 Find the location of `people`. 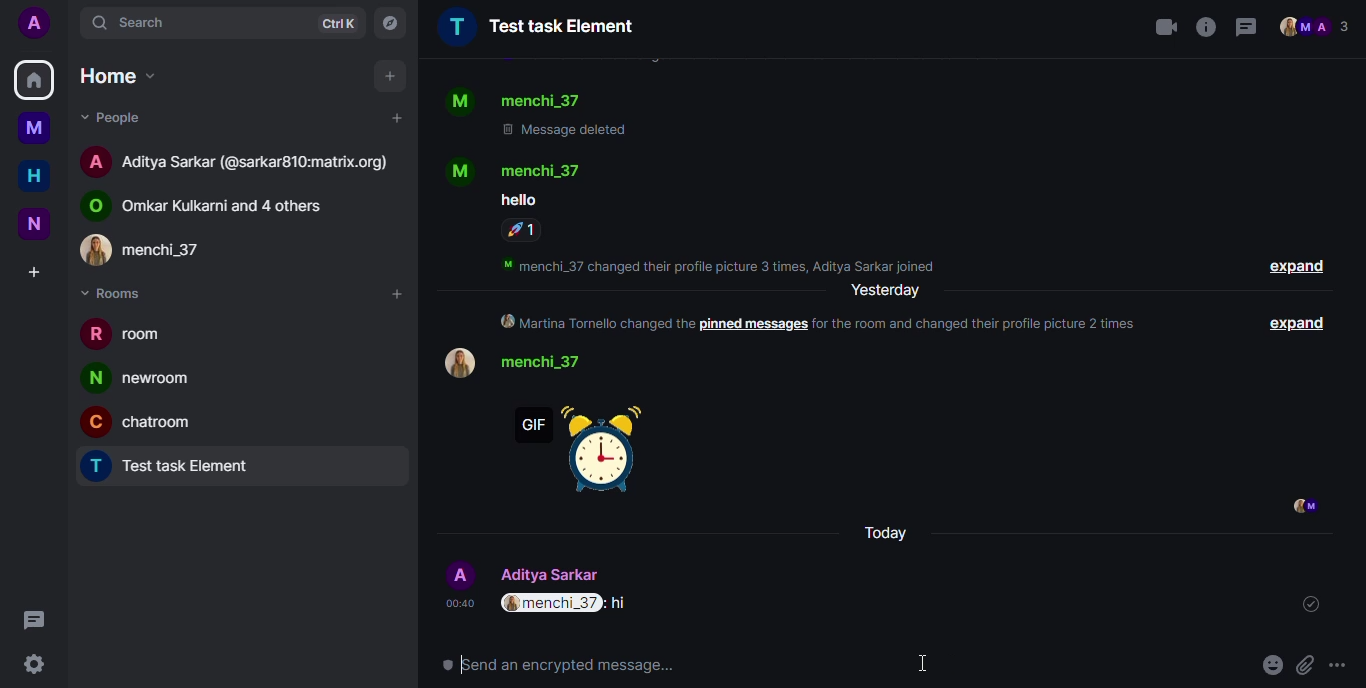

people is located at coordinates (1317, 27).